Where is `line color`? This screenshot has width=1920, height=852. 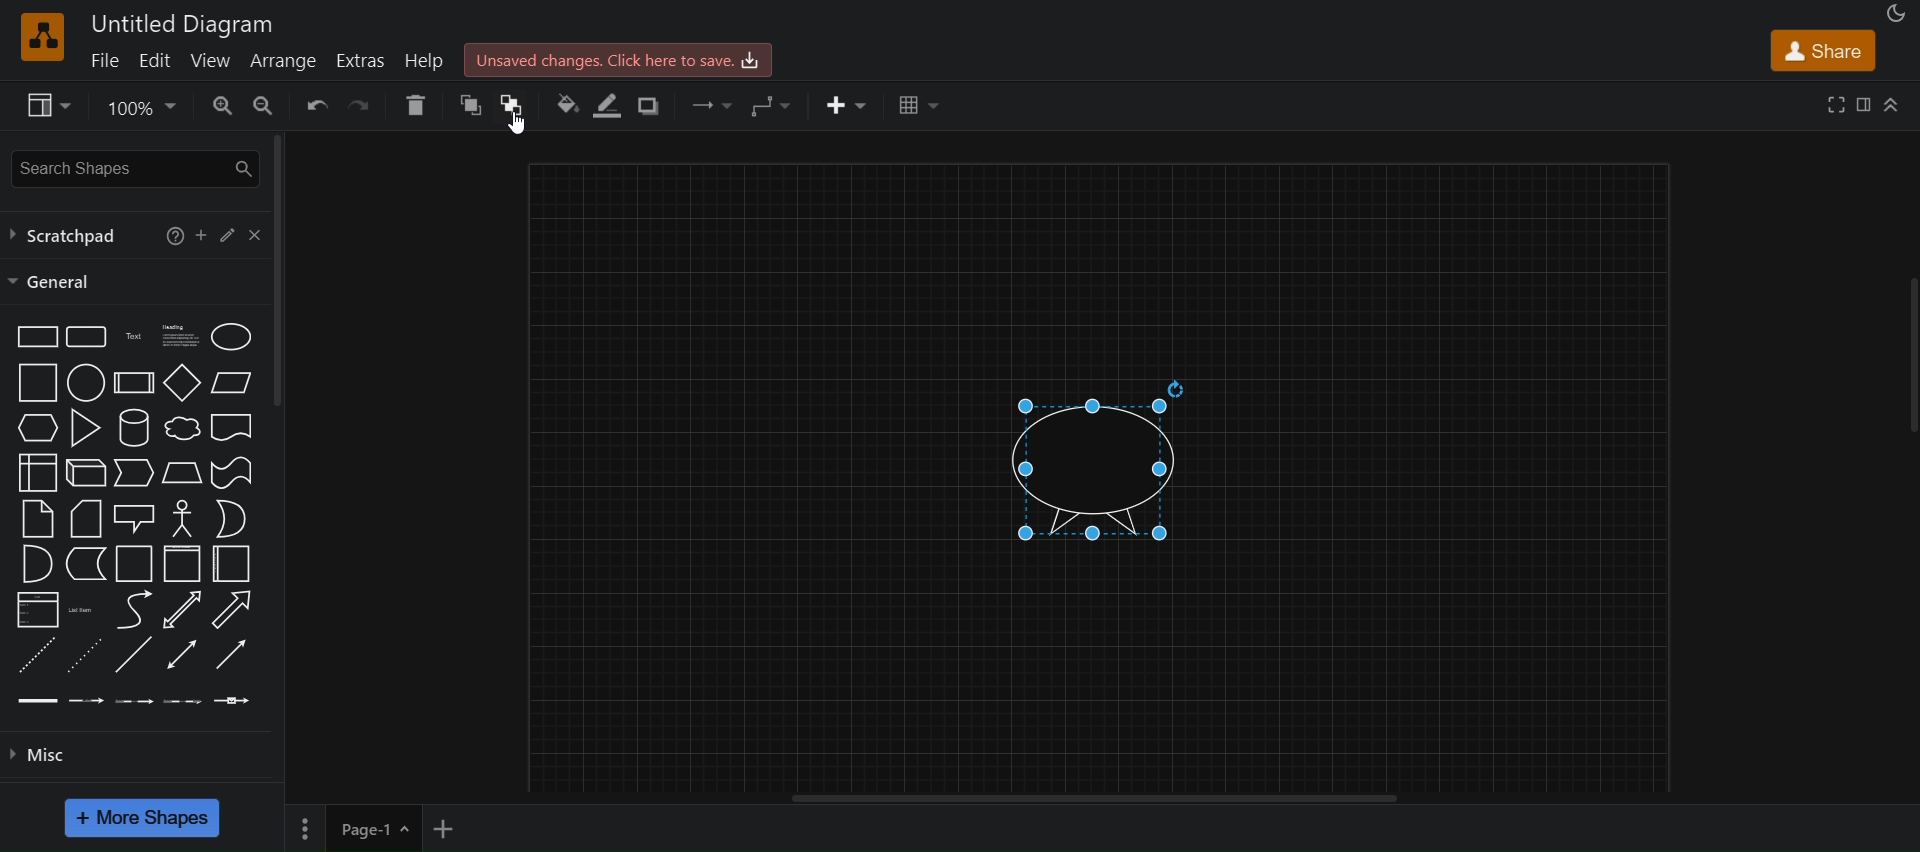
line color is located at coordinates (604, 105).